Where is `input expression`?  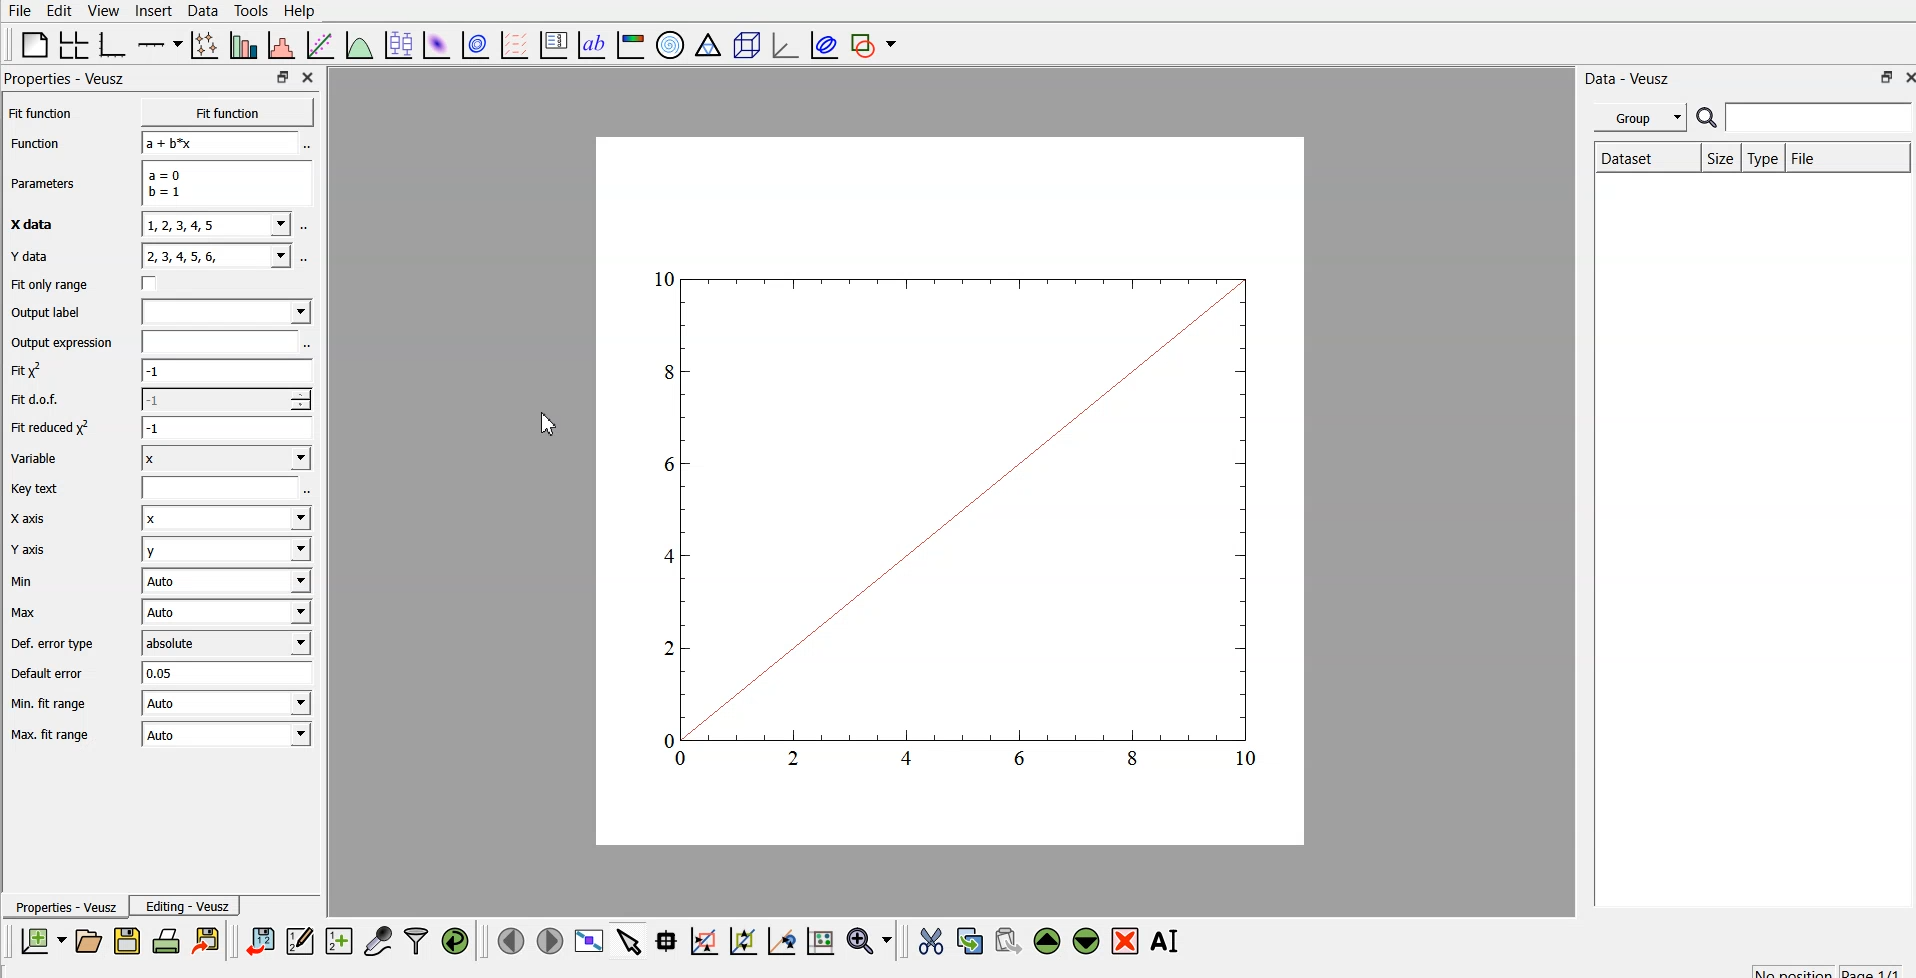
input expression is located at coordinates (227, 343).